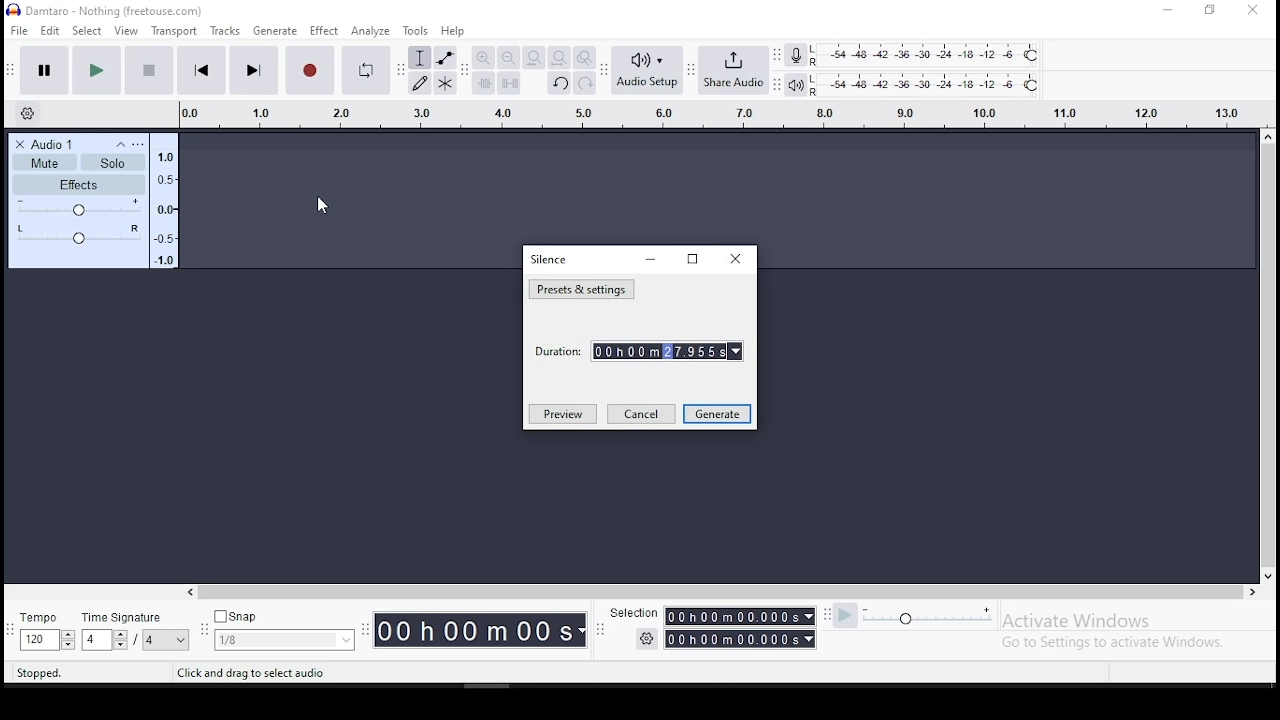 Image resolution: width=1280 pixels, height=720 pixels. What do you see at coordinates (81, 186) in the screenshot?
I see `Effects` at bounding box center [81, 186].